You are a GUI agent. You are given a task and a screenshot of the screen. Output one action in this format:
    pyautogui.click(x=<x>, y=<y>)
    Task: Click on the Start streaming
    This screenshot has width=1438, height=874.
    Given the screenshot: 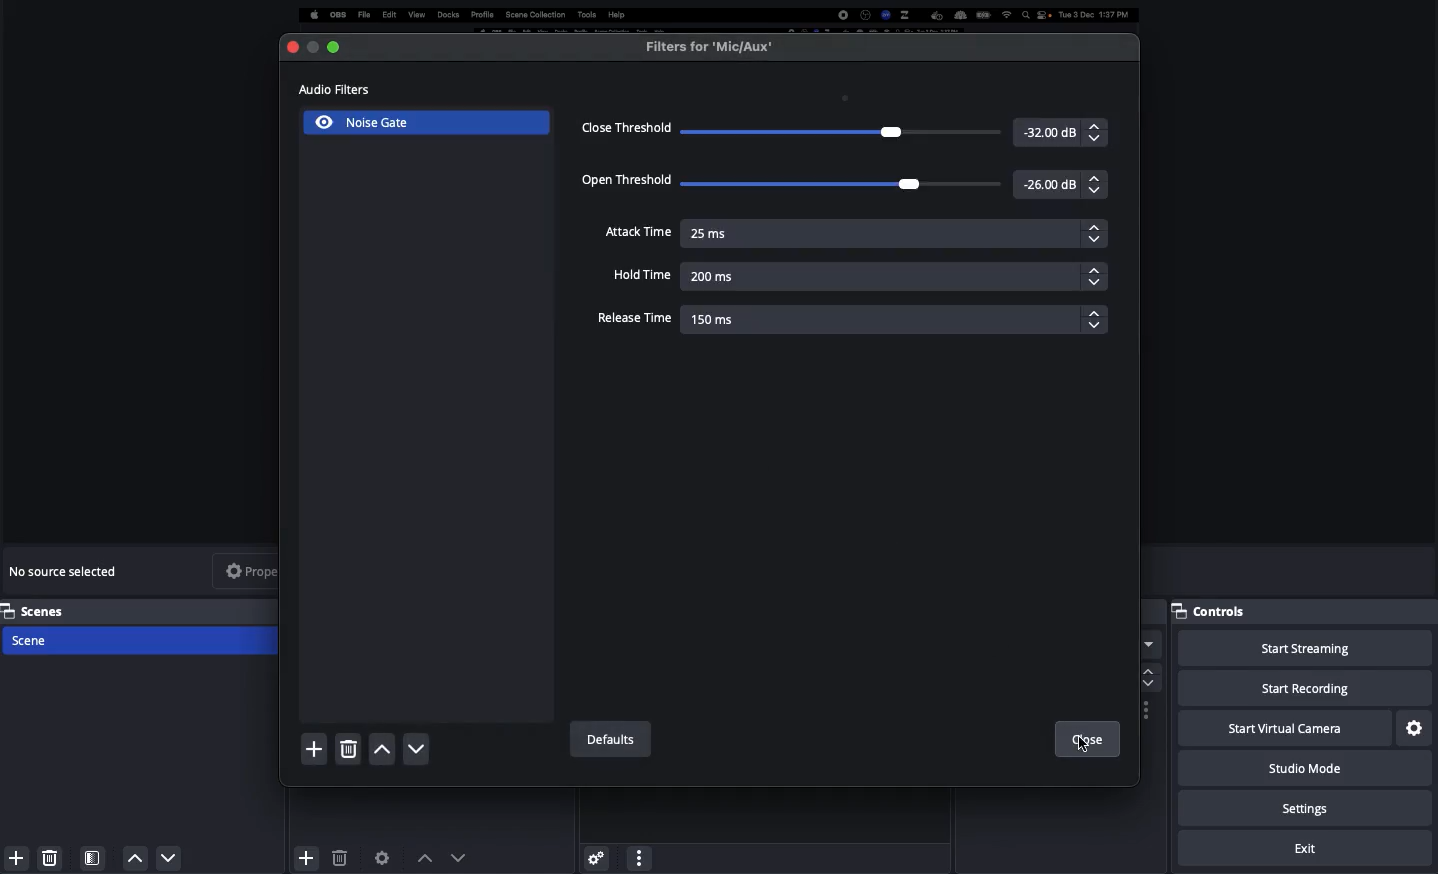 What is the action you would take?
    pyautogui.click(x=1304, y=649)
    